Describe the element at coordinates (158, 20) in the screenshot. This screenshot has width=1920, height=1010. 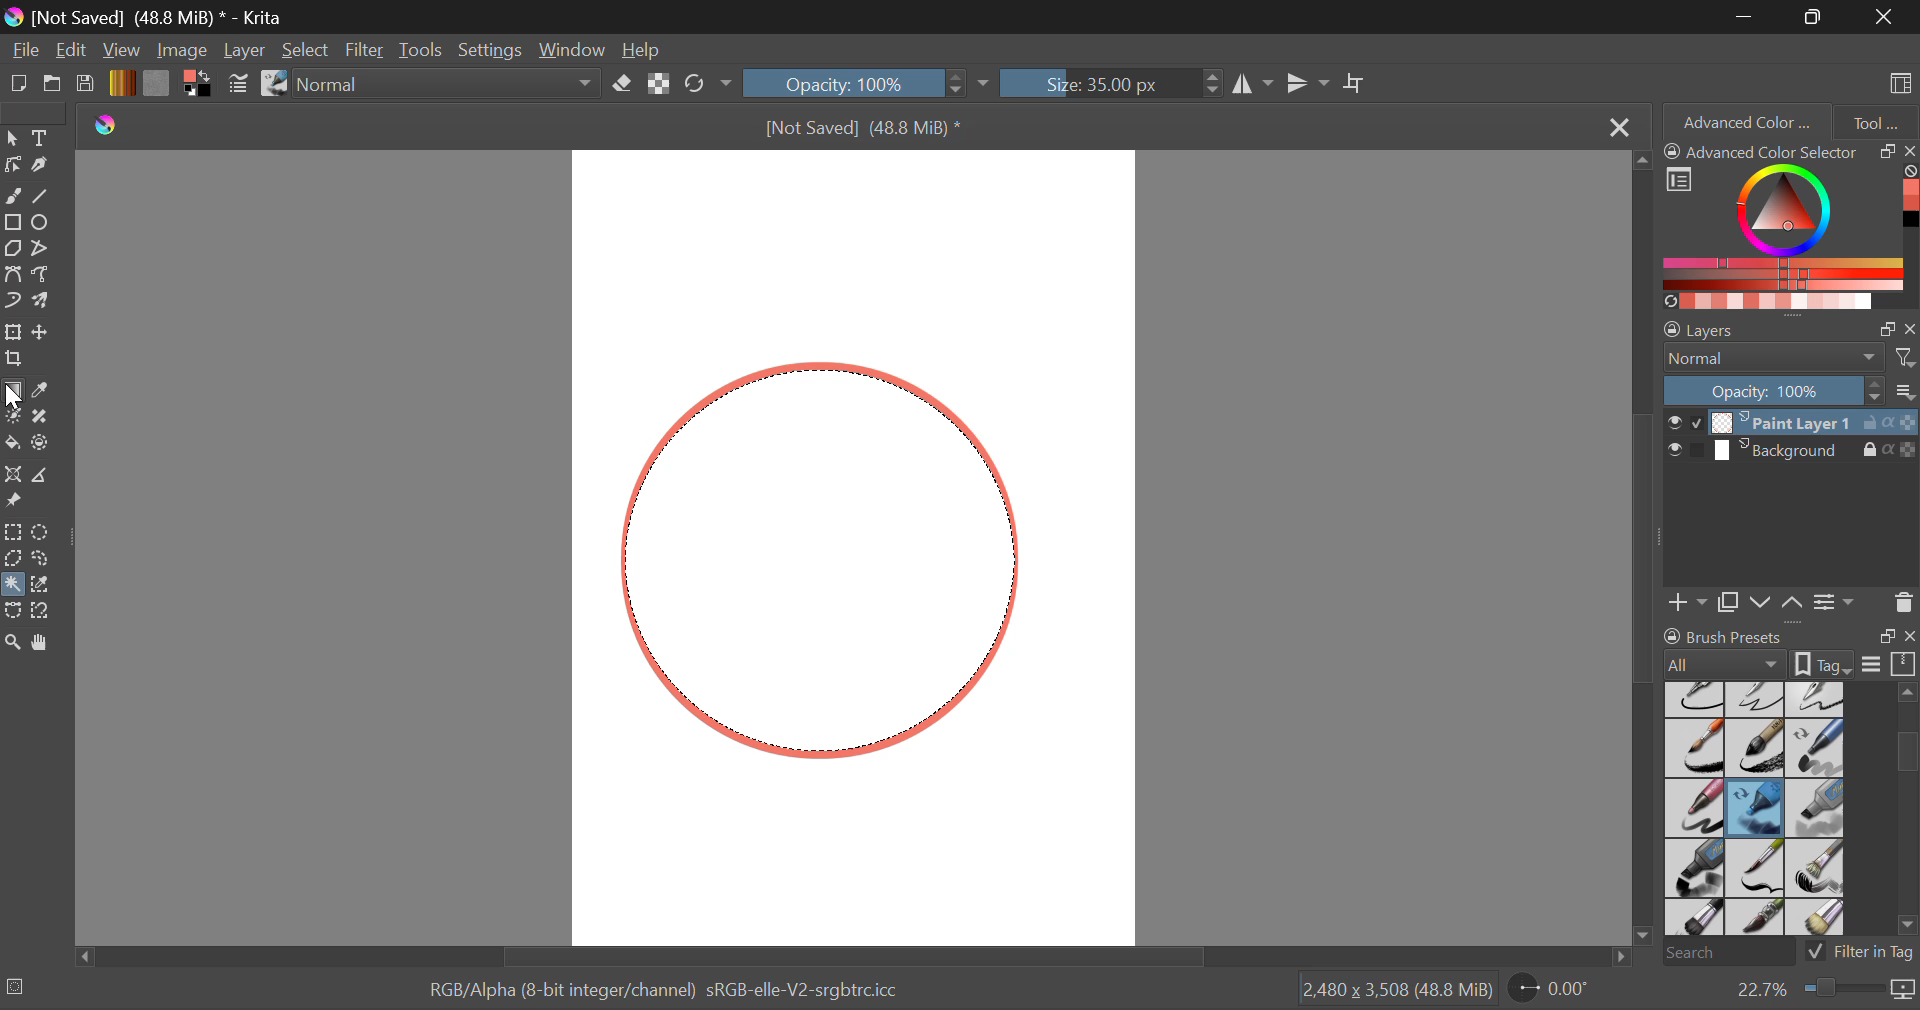
I see `' [Not Saved] (48.8 MiB) * - Krita` at that location.